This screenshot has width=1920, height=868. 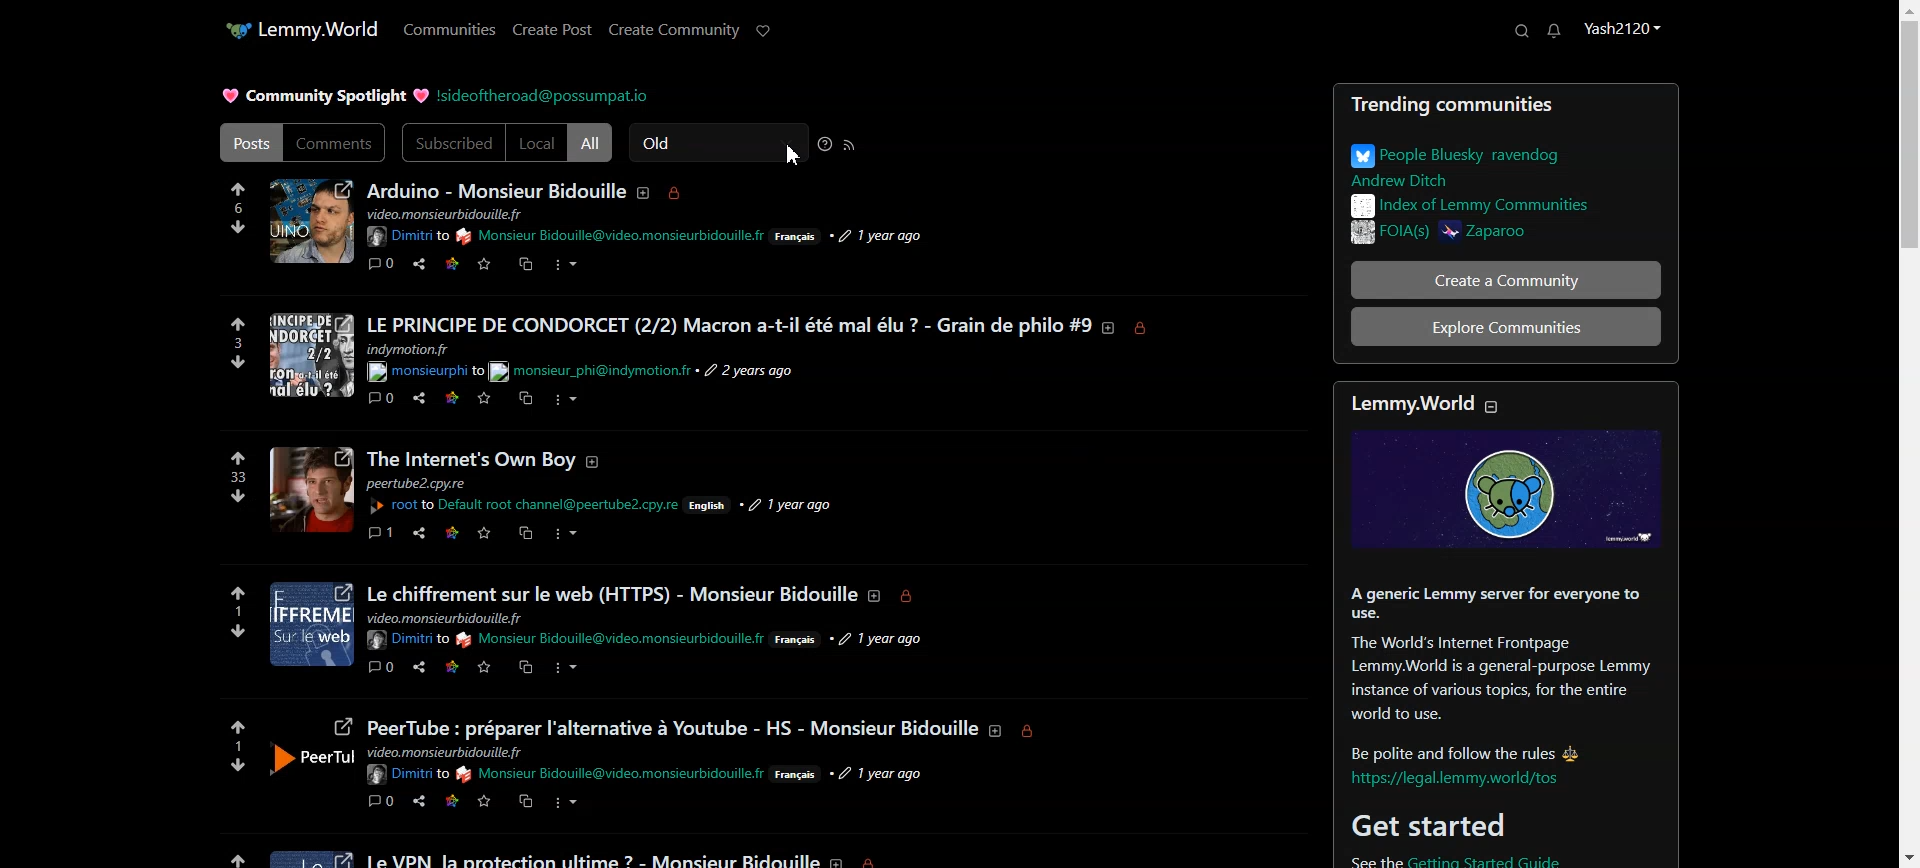 What do you see at coordinates (311, 489) in the screenshot?
I see `` at bounding box center [311, 489].